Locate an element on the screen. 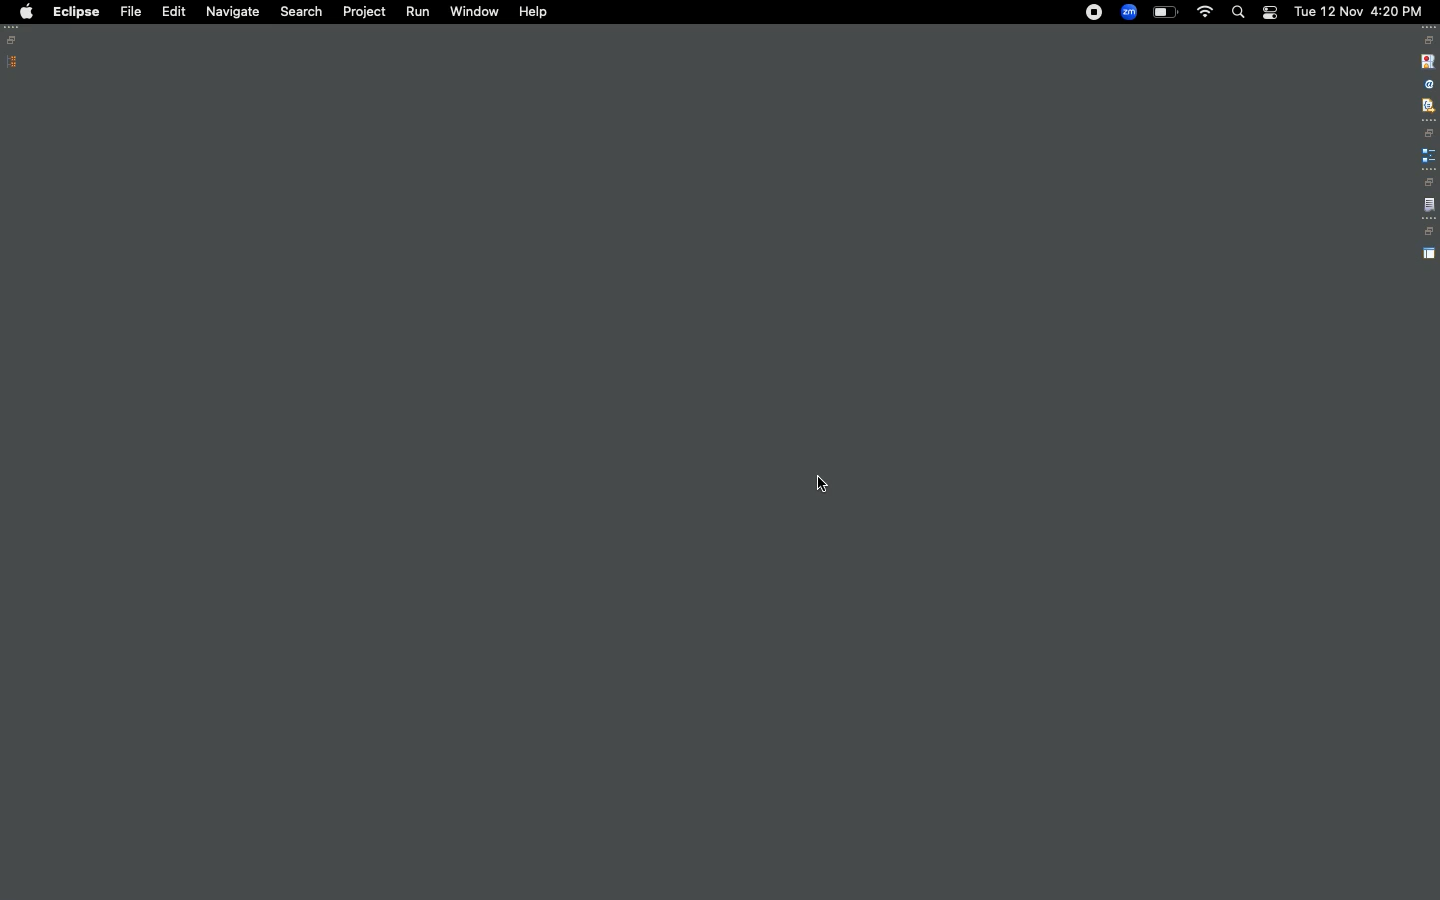 The width and height of the screenshot is (1440, 900). Search is located at coordinates (300, 12).